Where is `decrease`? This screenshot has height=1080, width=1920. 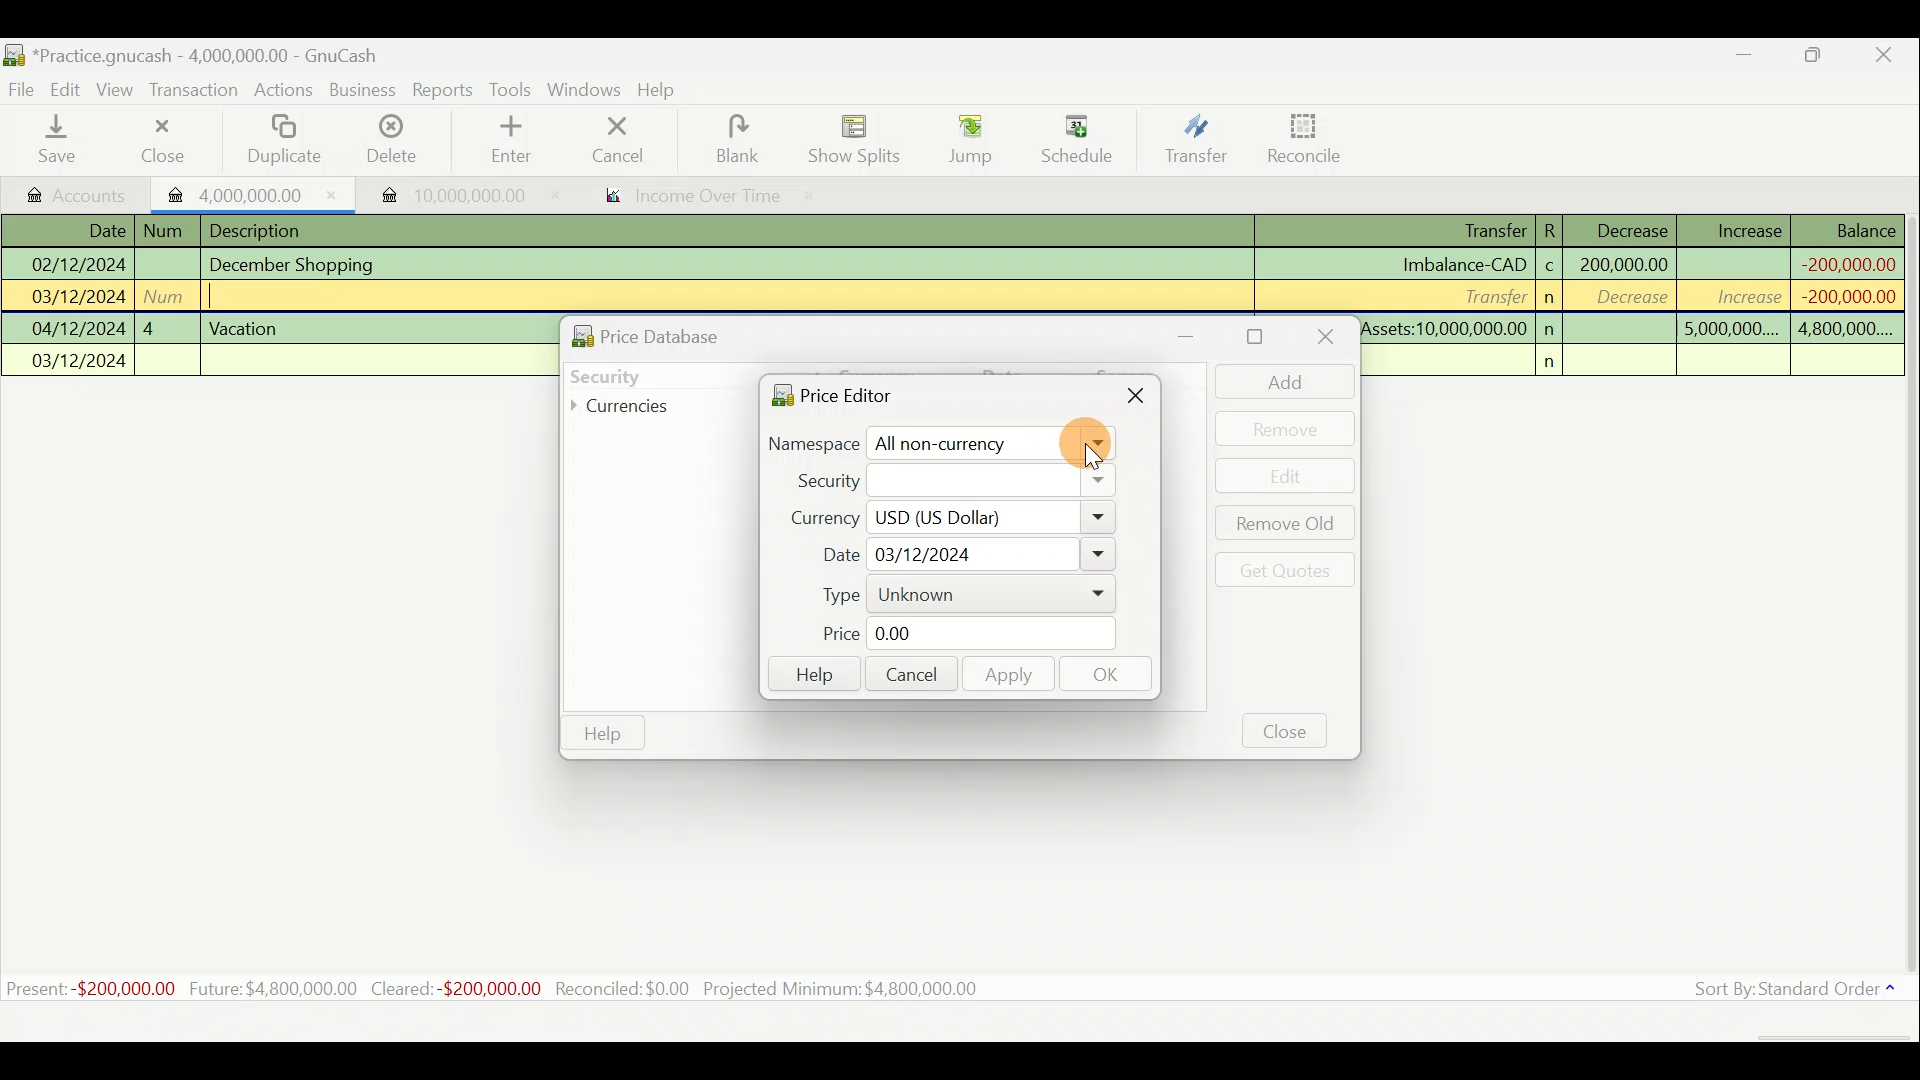
decrease is located at coordinates (1626, 299).